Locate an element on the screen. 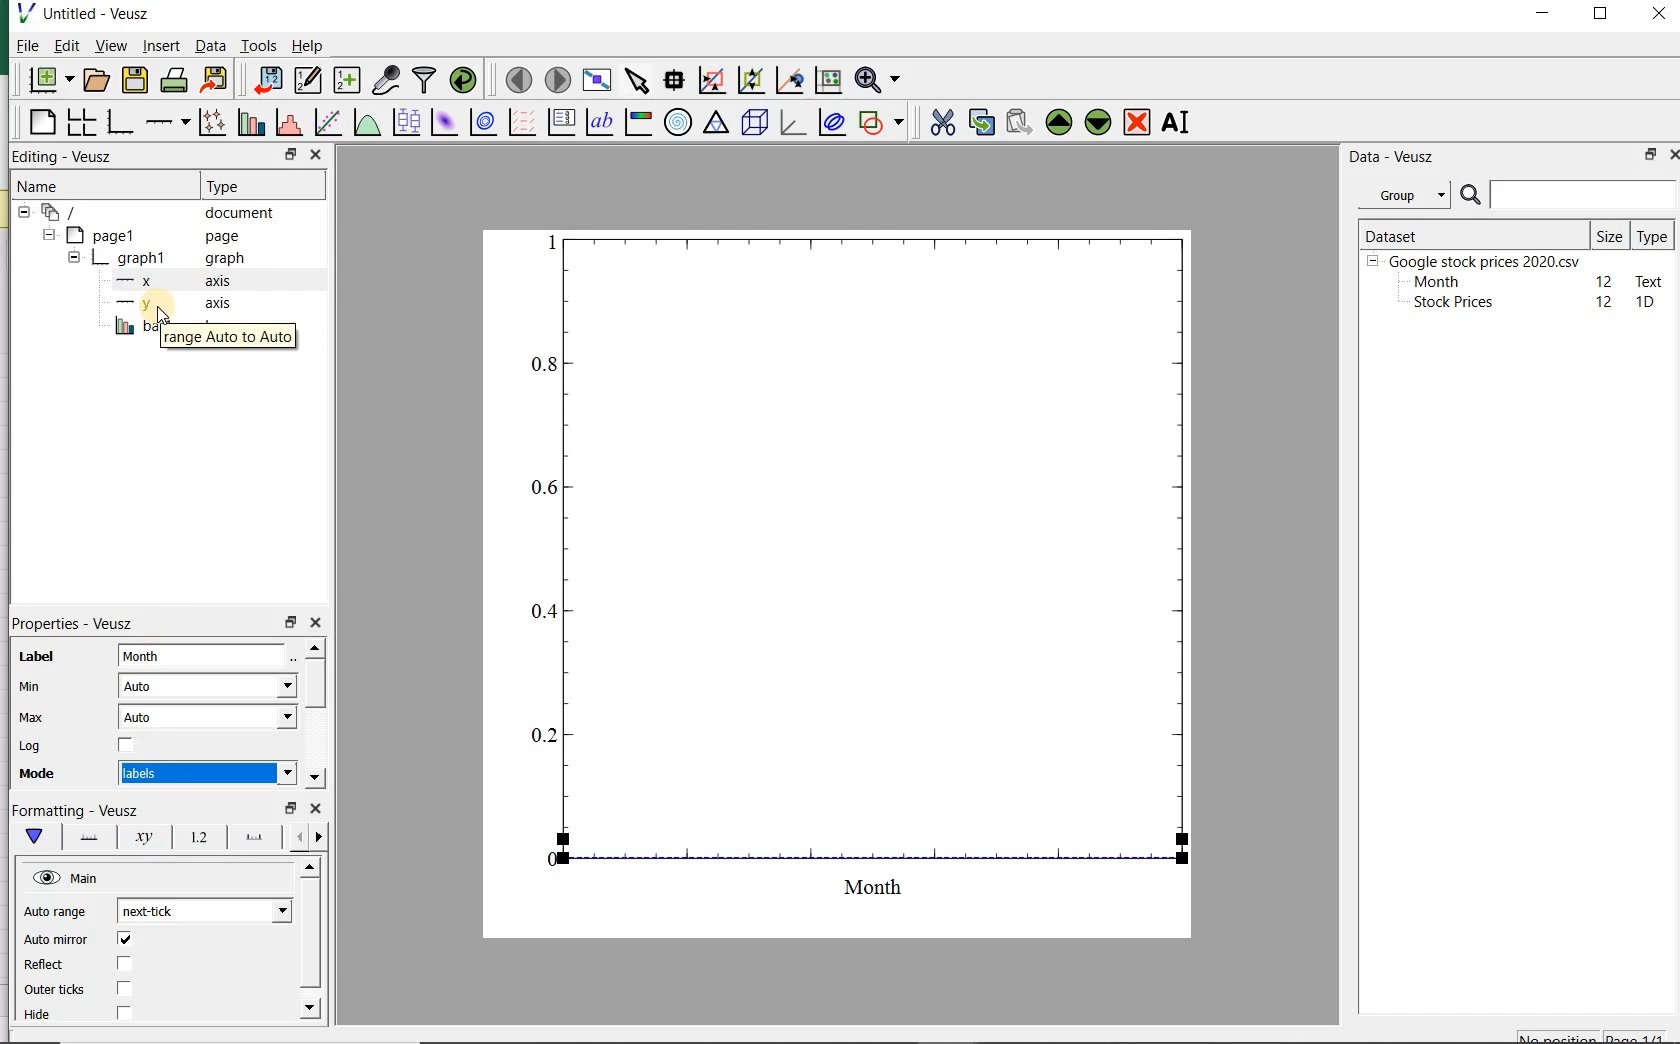 This screenshot has height=1044, width=1680. Google stock prices 2020.csv is located at coordinates (1477, 260).